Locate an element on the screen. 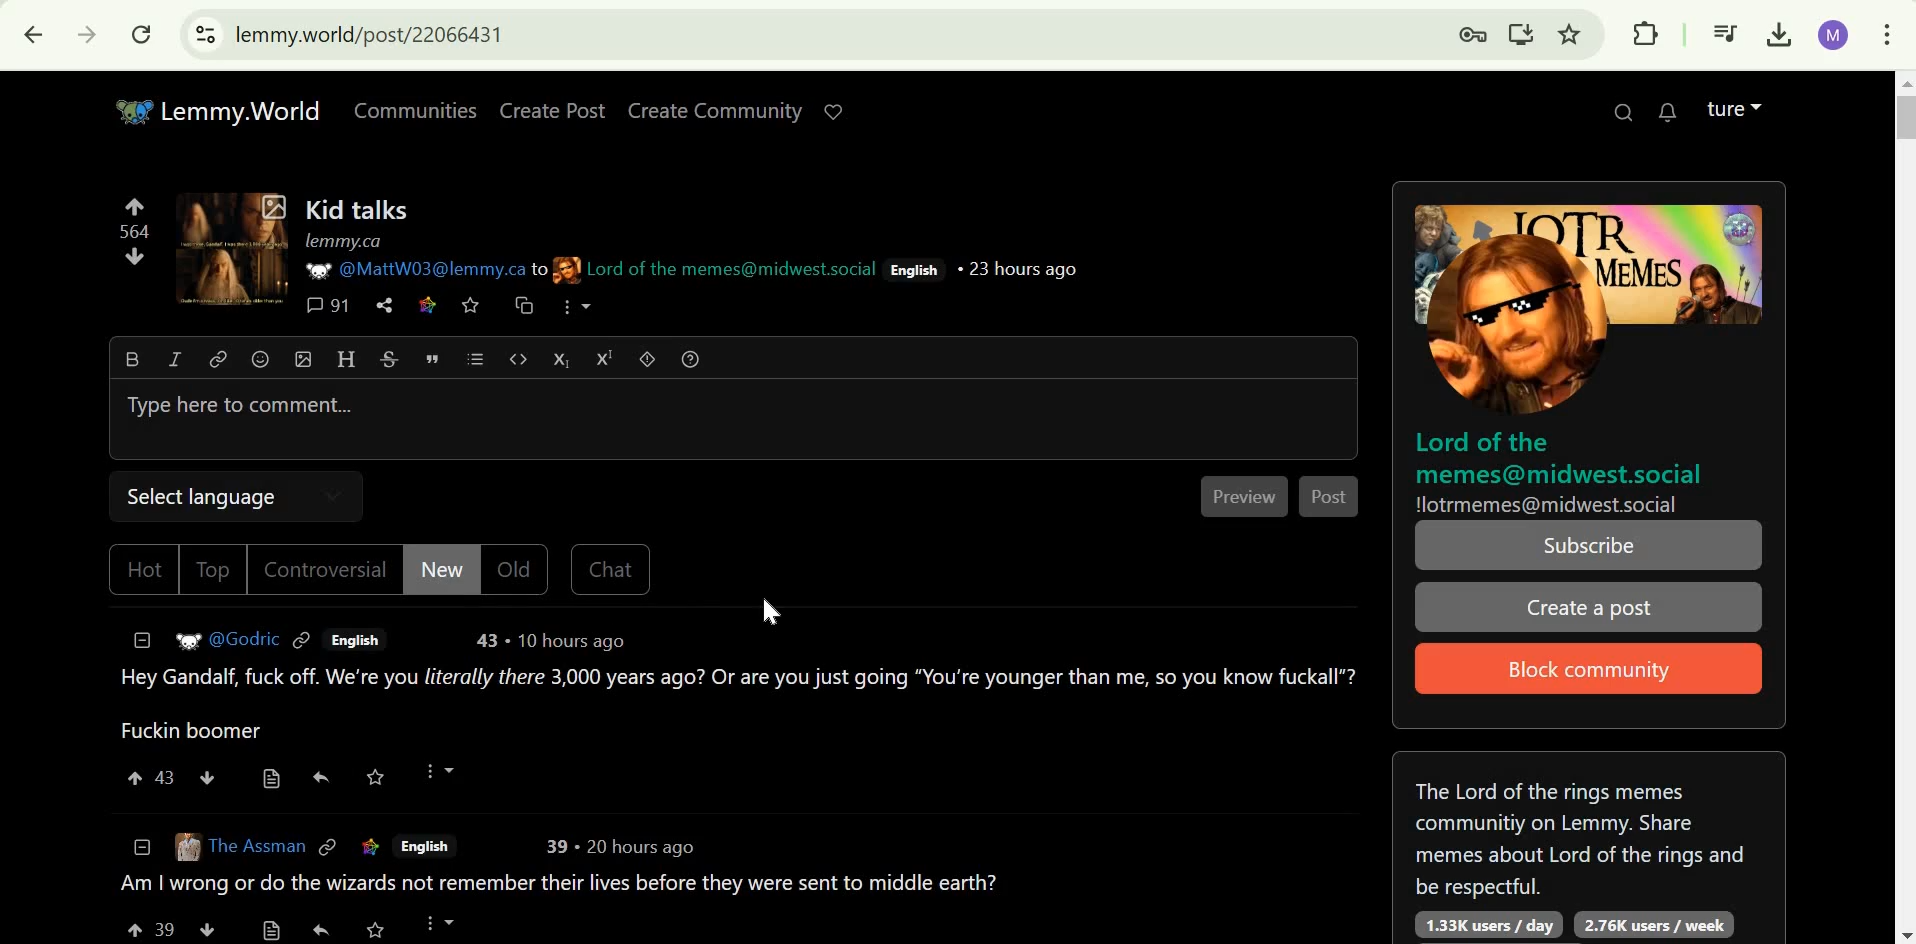 Image resolution: width=1916 pixels, height=944 pixels. upvote is located at coordinates (137, 778).